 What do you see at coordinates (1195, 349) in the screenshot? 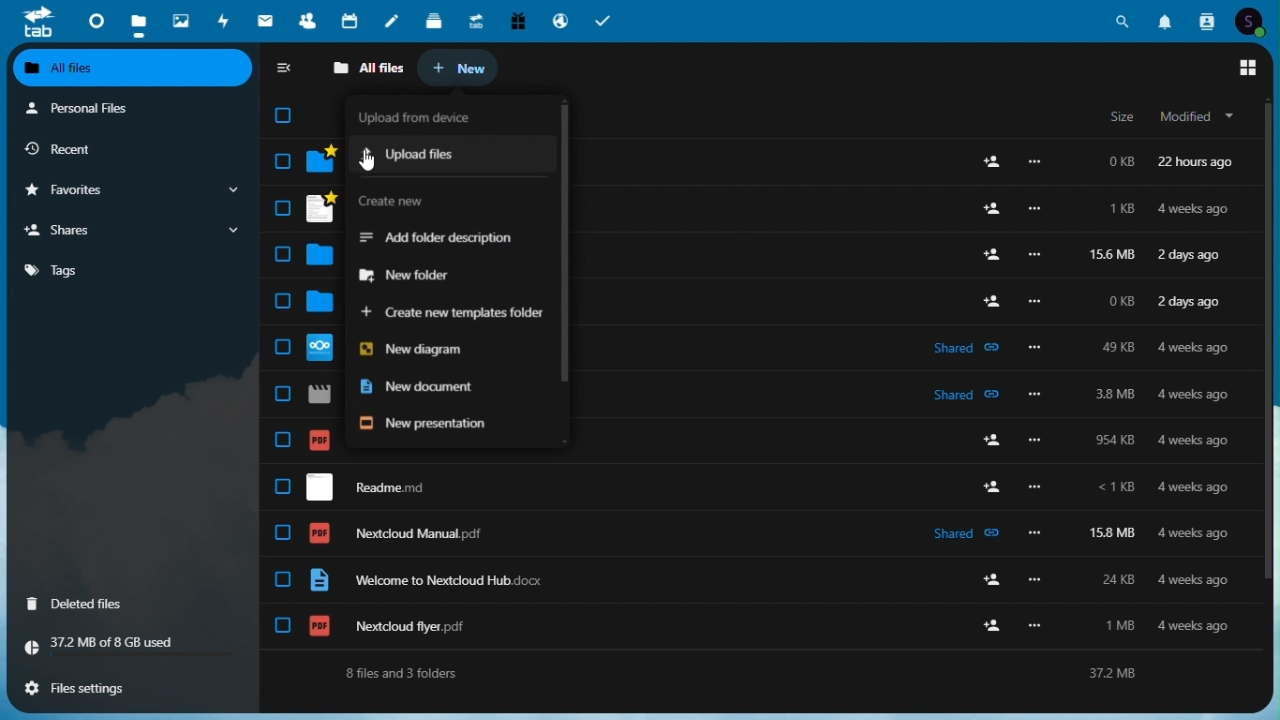
I see `4 weeks ago` at bounding box center [1195, 349].